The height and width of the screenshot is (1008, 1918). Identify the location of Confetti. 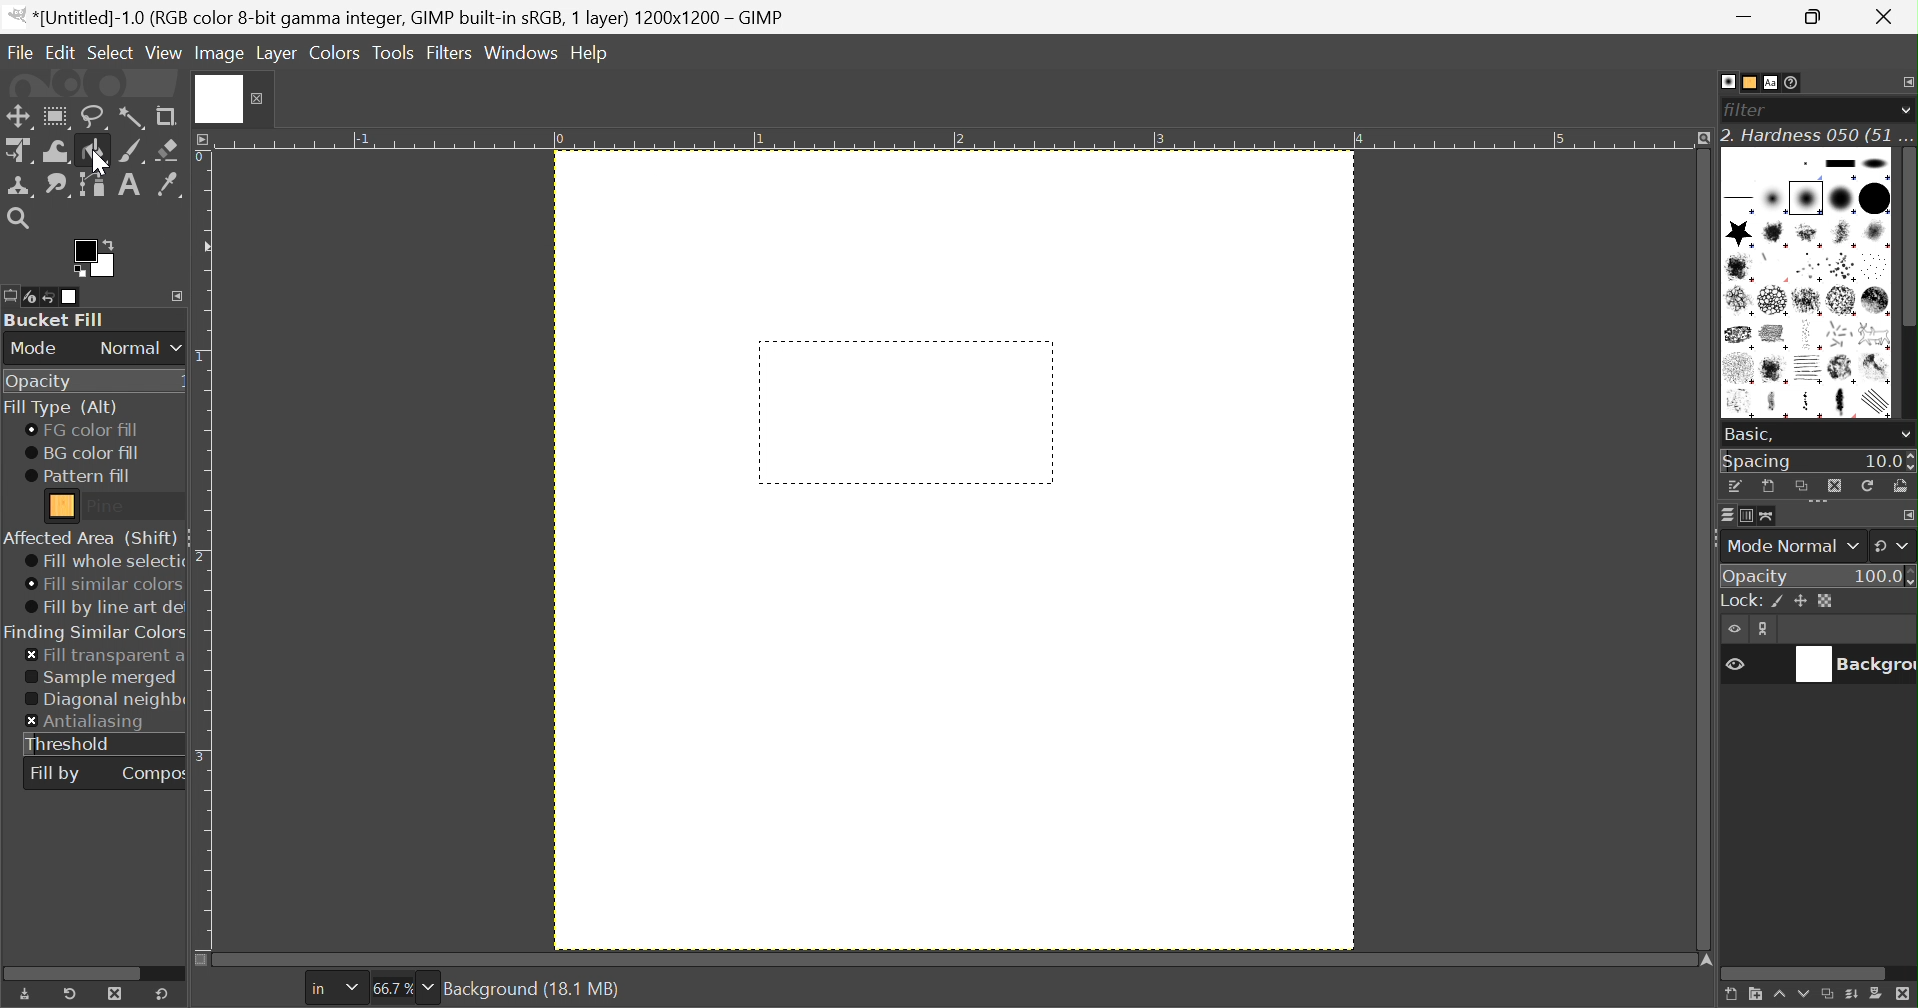
(1840, 334).